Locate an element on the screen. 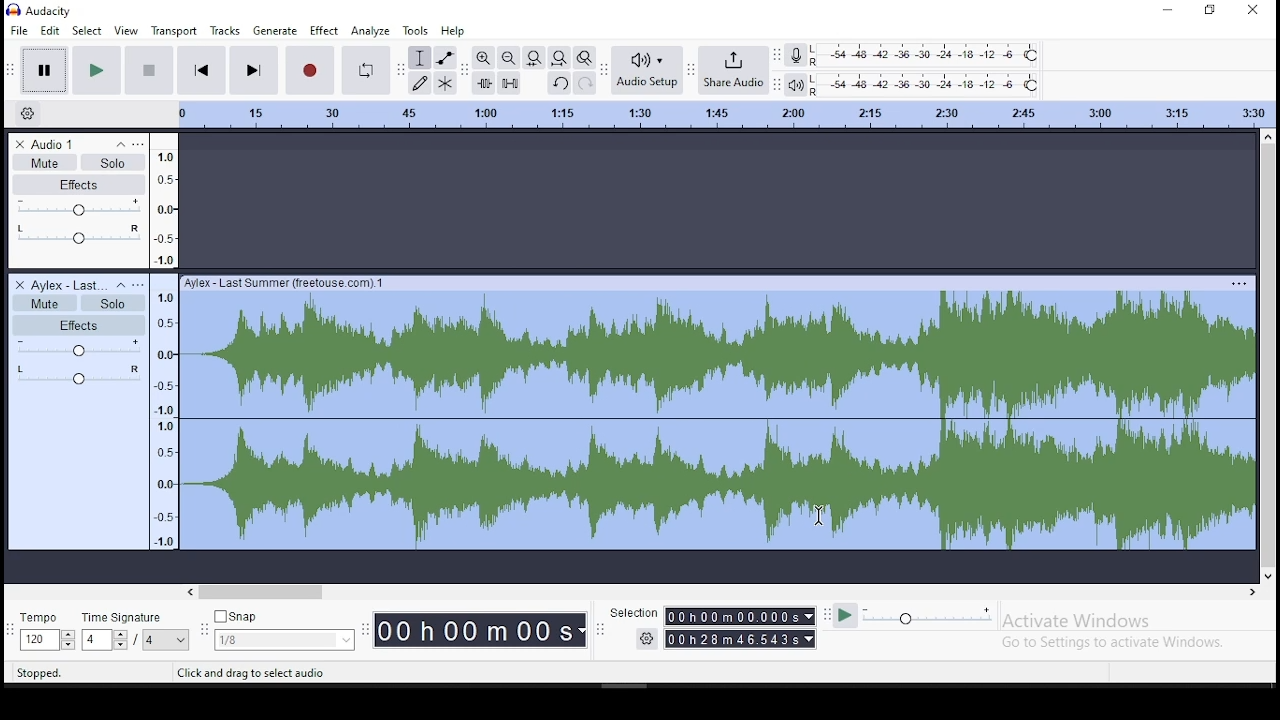 This screenshot has height=720, width=1280. 00h00M00s is located at coordinates (480, 632).